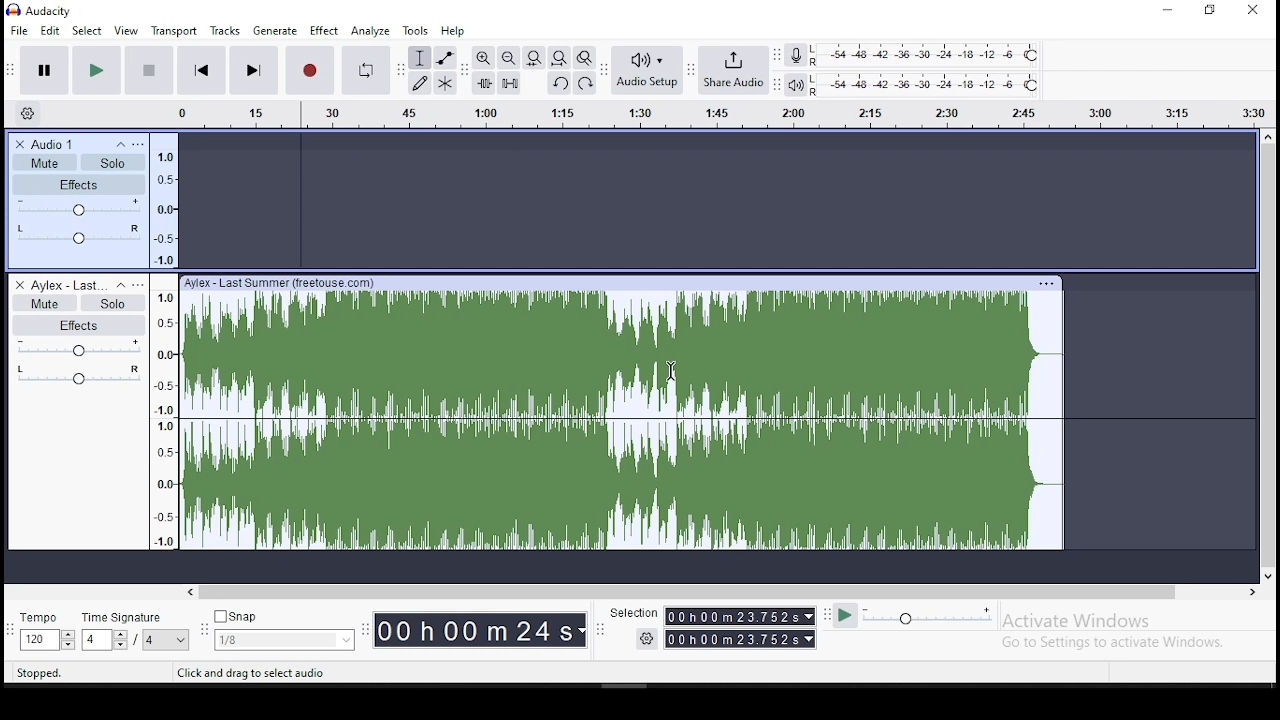 This screenshot has width=1280, height=720. Describe the element at coordinates (164, 341) in the screenshot. I see `scale` at that location.